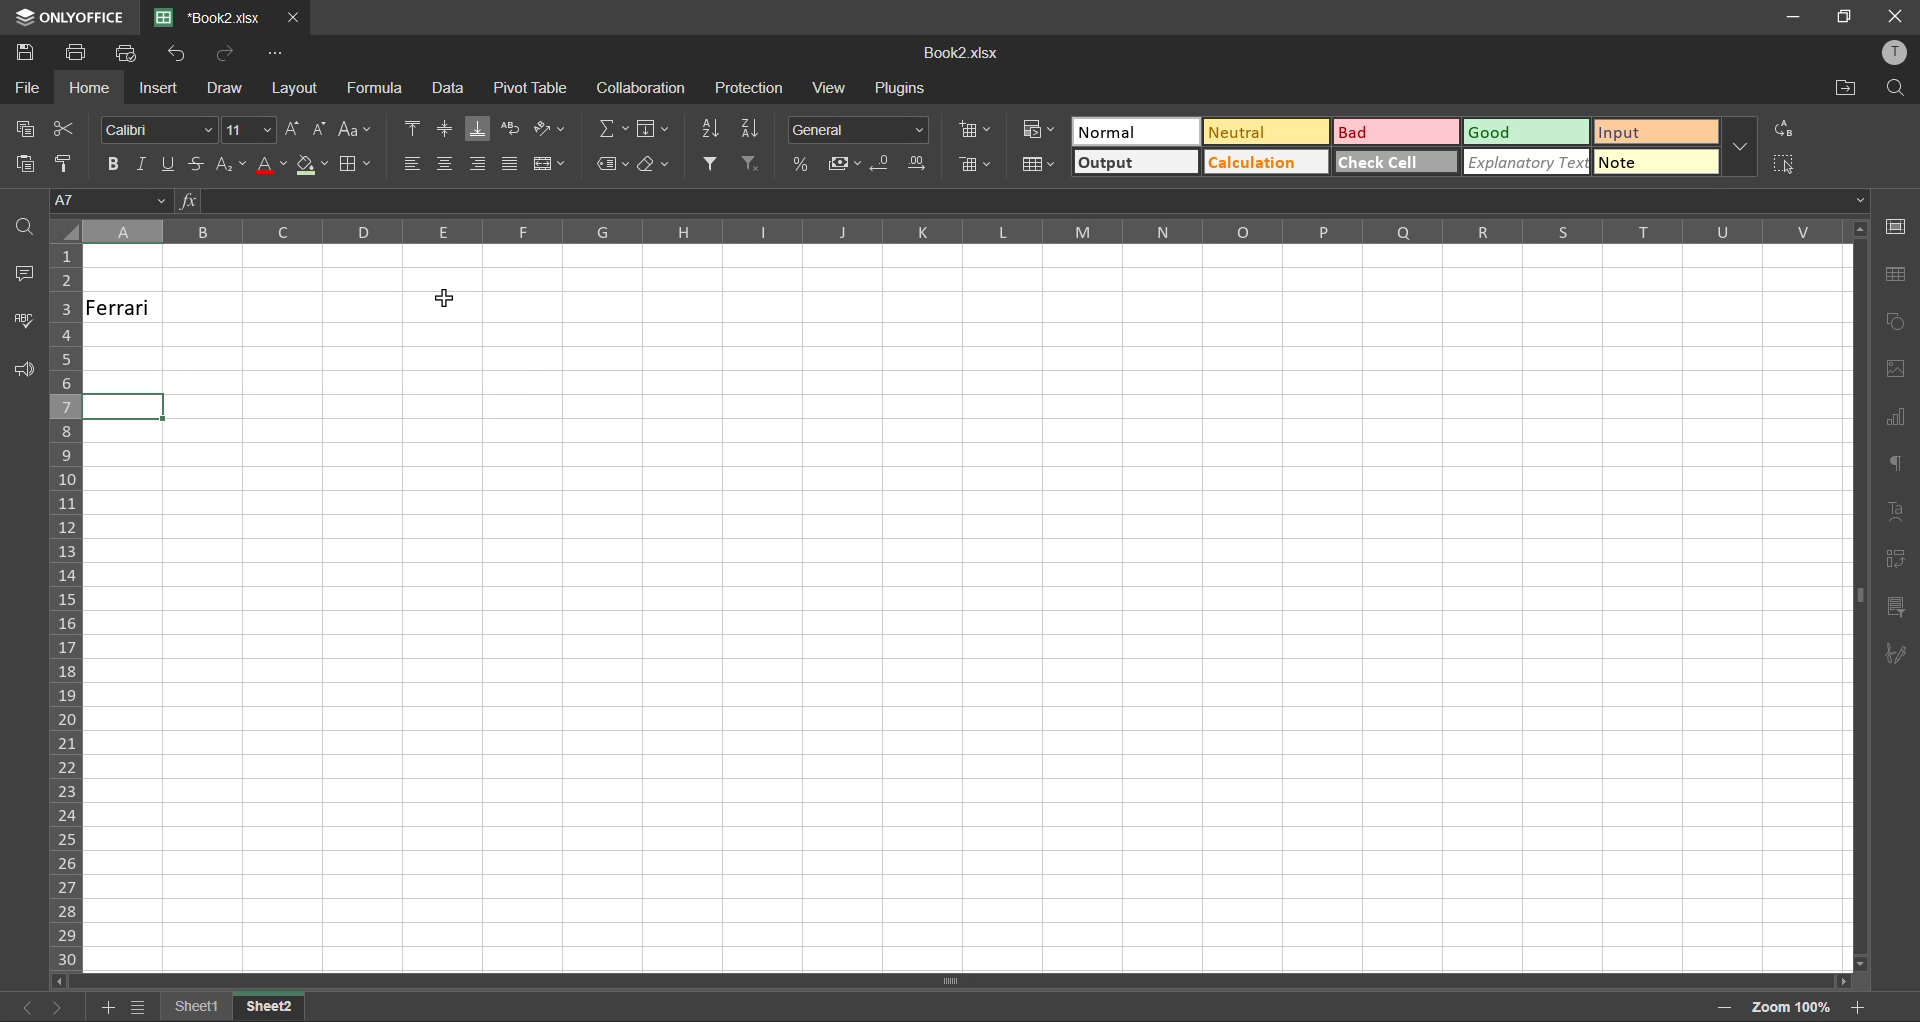 The height and width of the screenshot is (1022, 1920). I want to click on draw, so click(229, 87).